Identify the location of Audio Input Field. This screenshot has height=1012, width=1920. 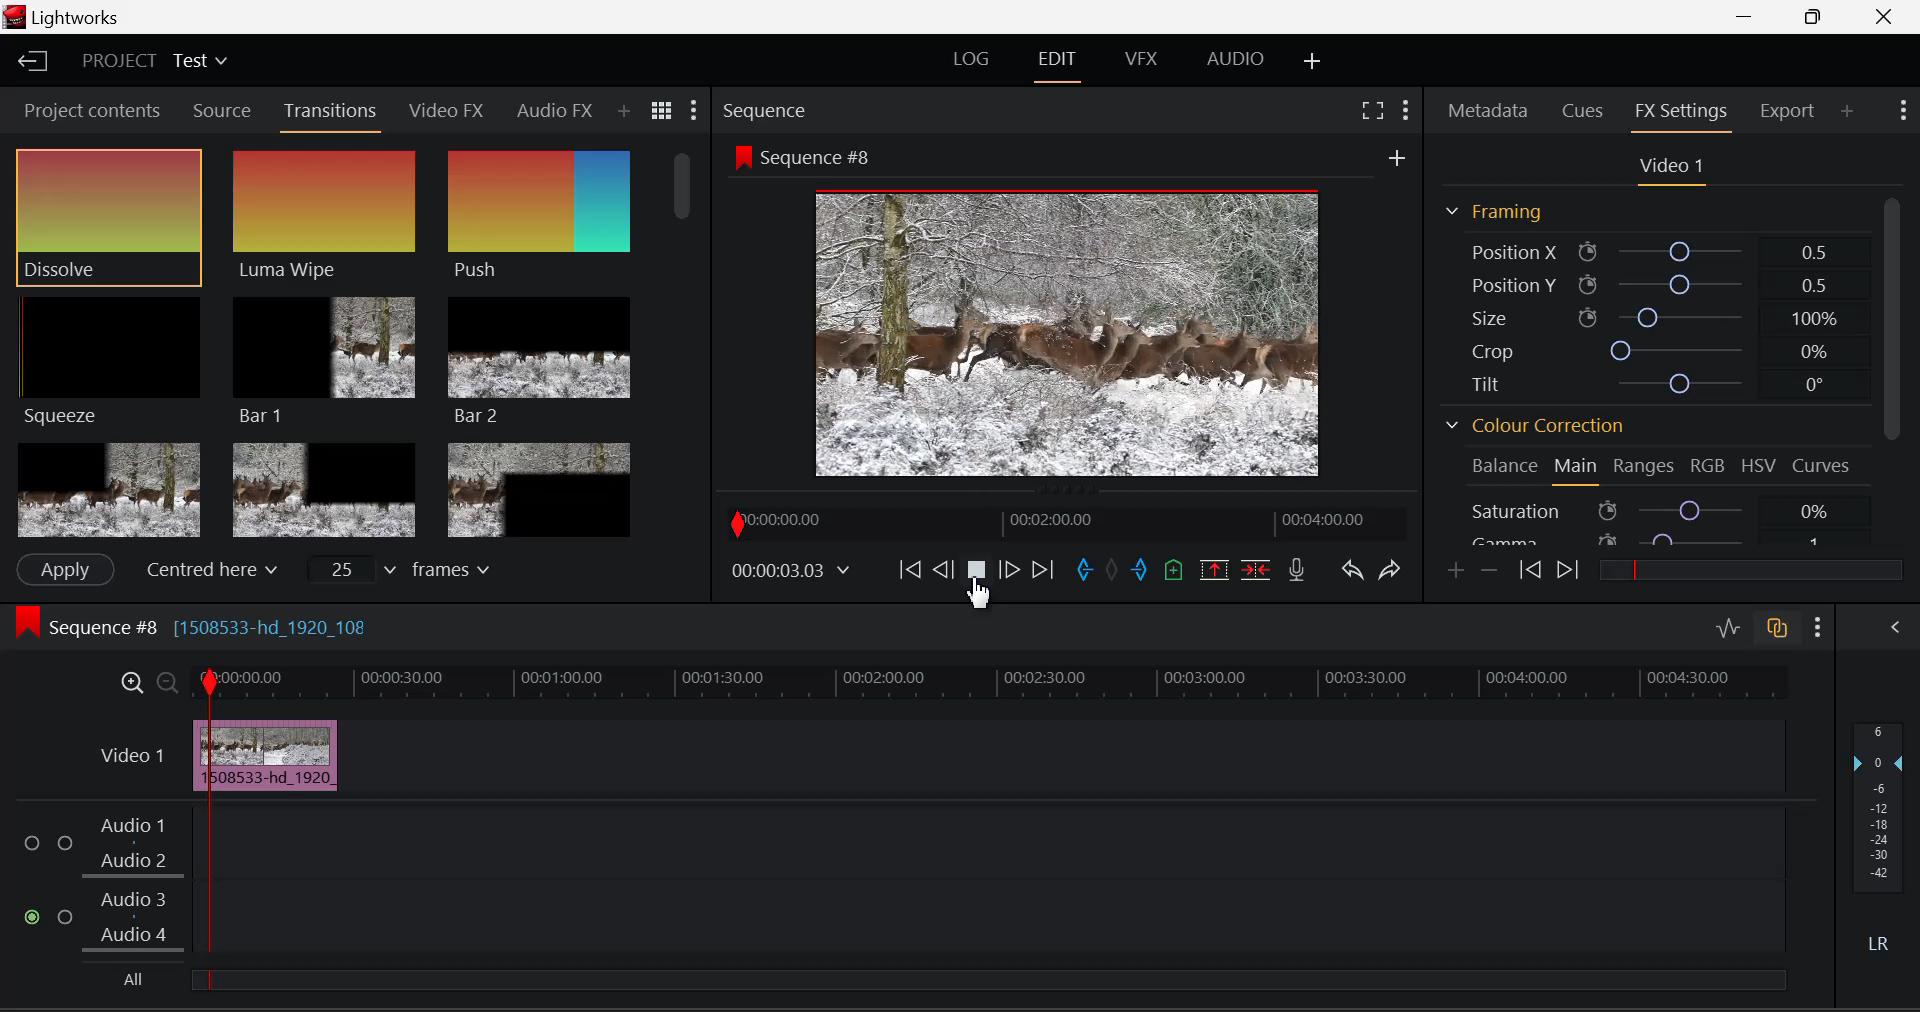
(1003, 919).